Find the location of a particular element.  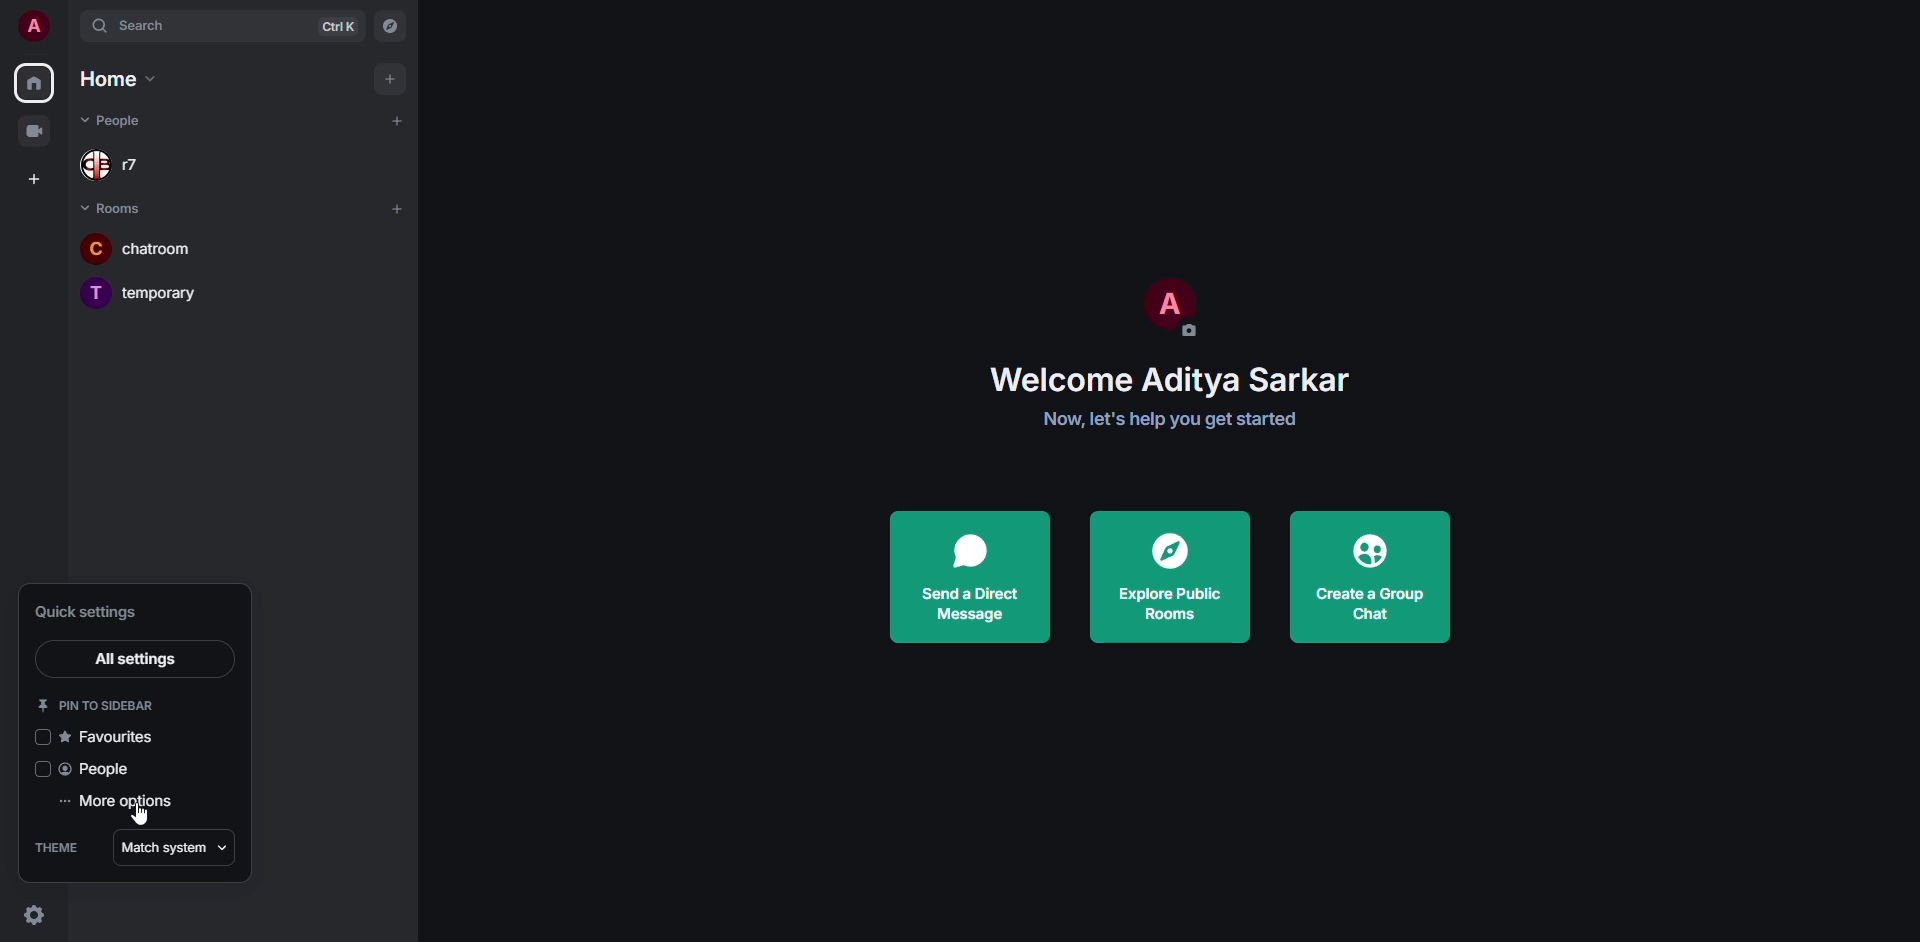

people is located at coordinates (104, 768).